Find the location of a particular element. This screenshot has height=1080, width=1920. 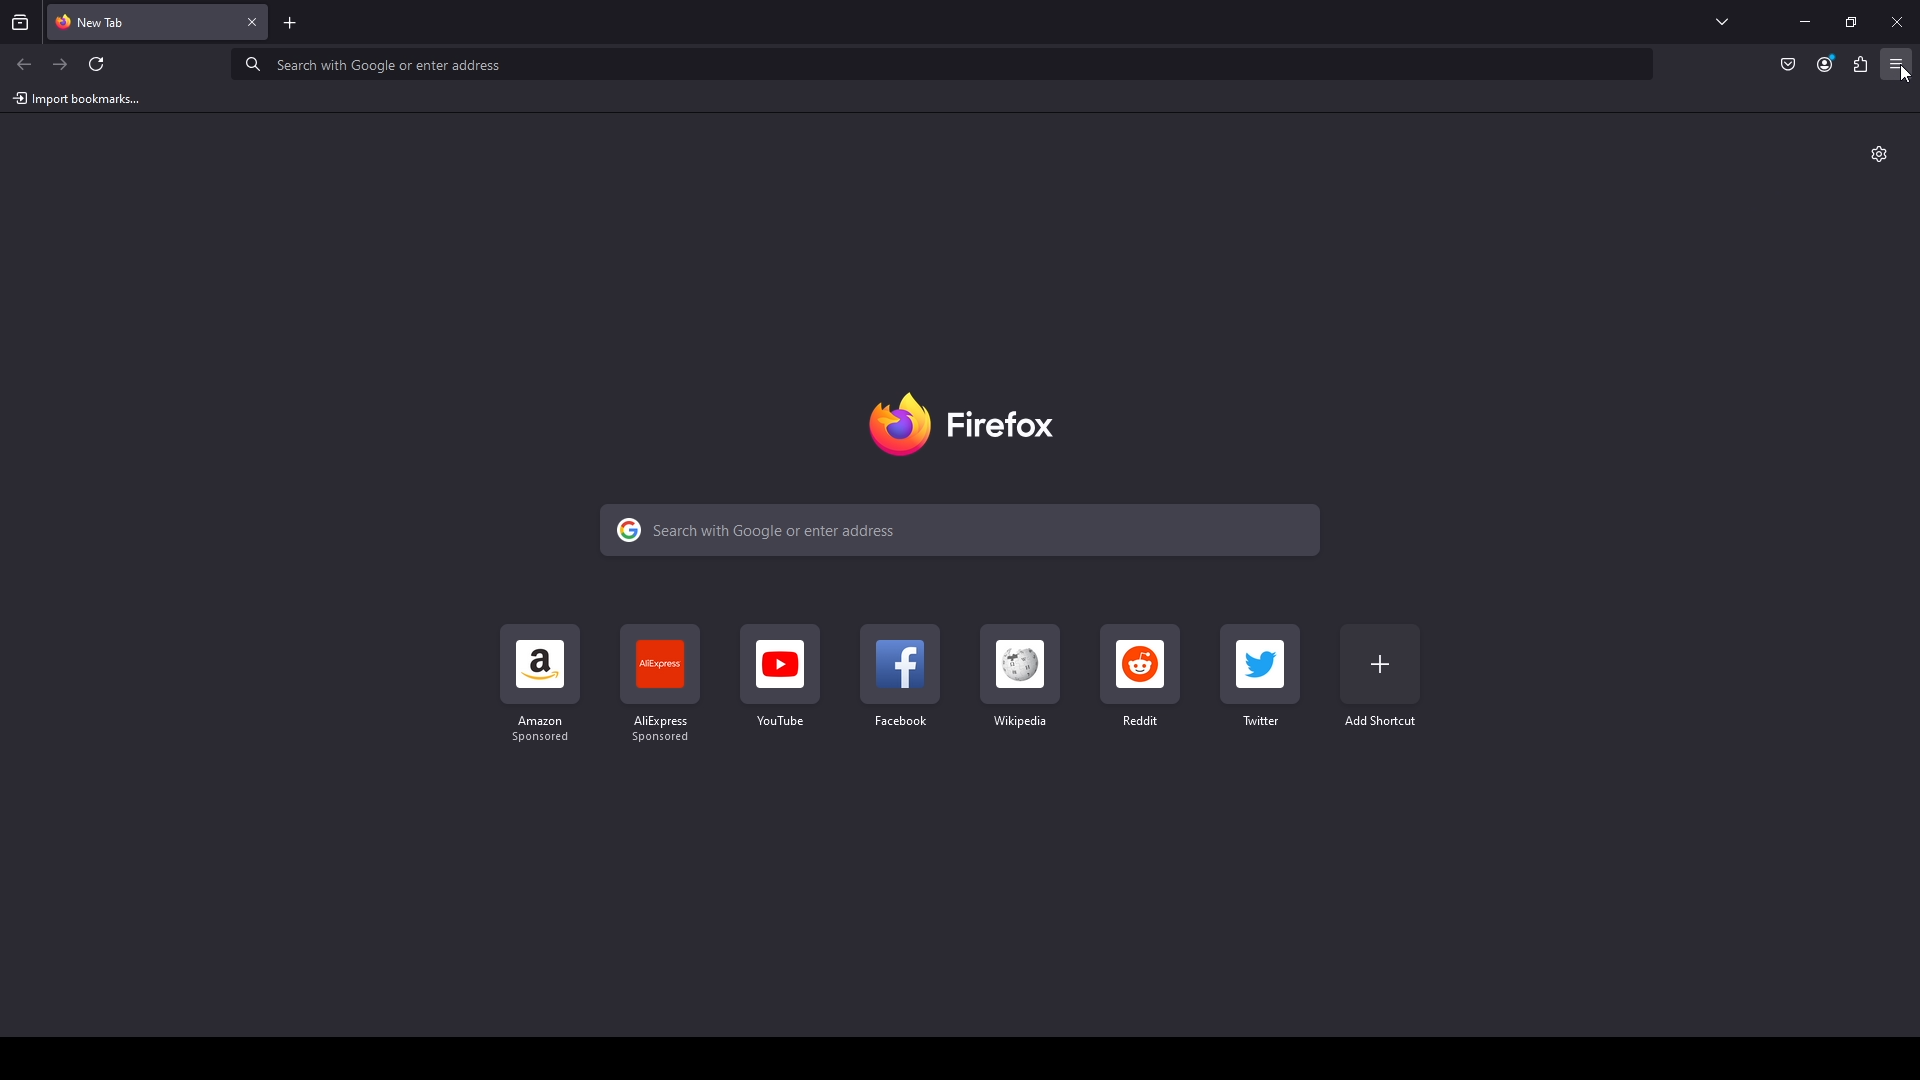

Reddit is located at coordinates (1141, 677).